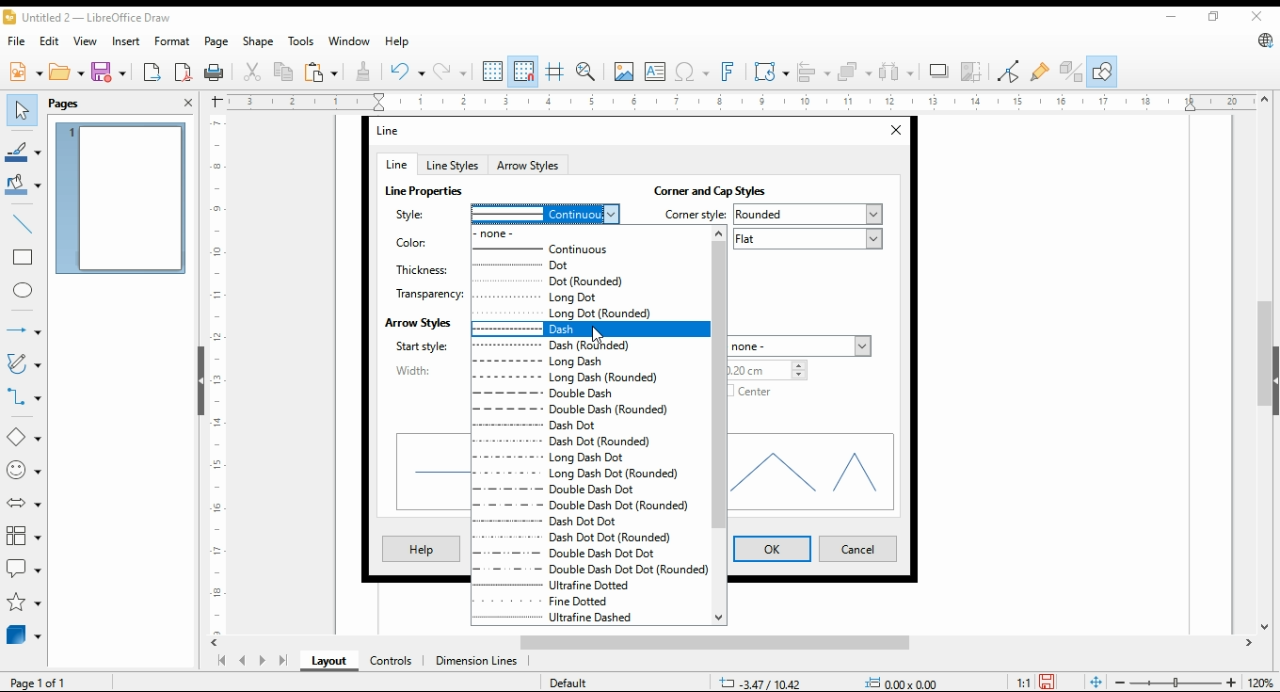 This screenshot has width=1280, height=692. What do you see at coordinates (772, 549) in the screenshot?
I see `ok` at bounding box center [772, 549].